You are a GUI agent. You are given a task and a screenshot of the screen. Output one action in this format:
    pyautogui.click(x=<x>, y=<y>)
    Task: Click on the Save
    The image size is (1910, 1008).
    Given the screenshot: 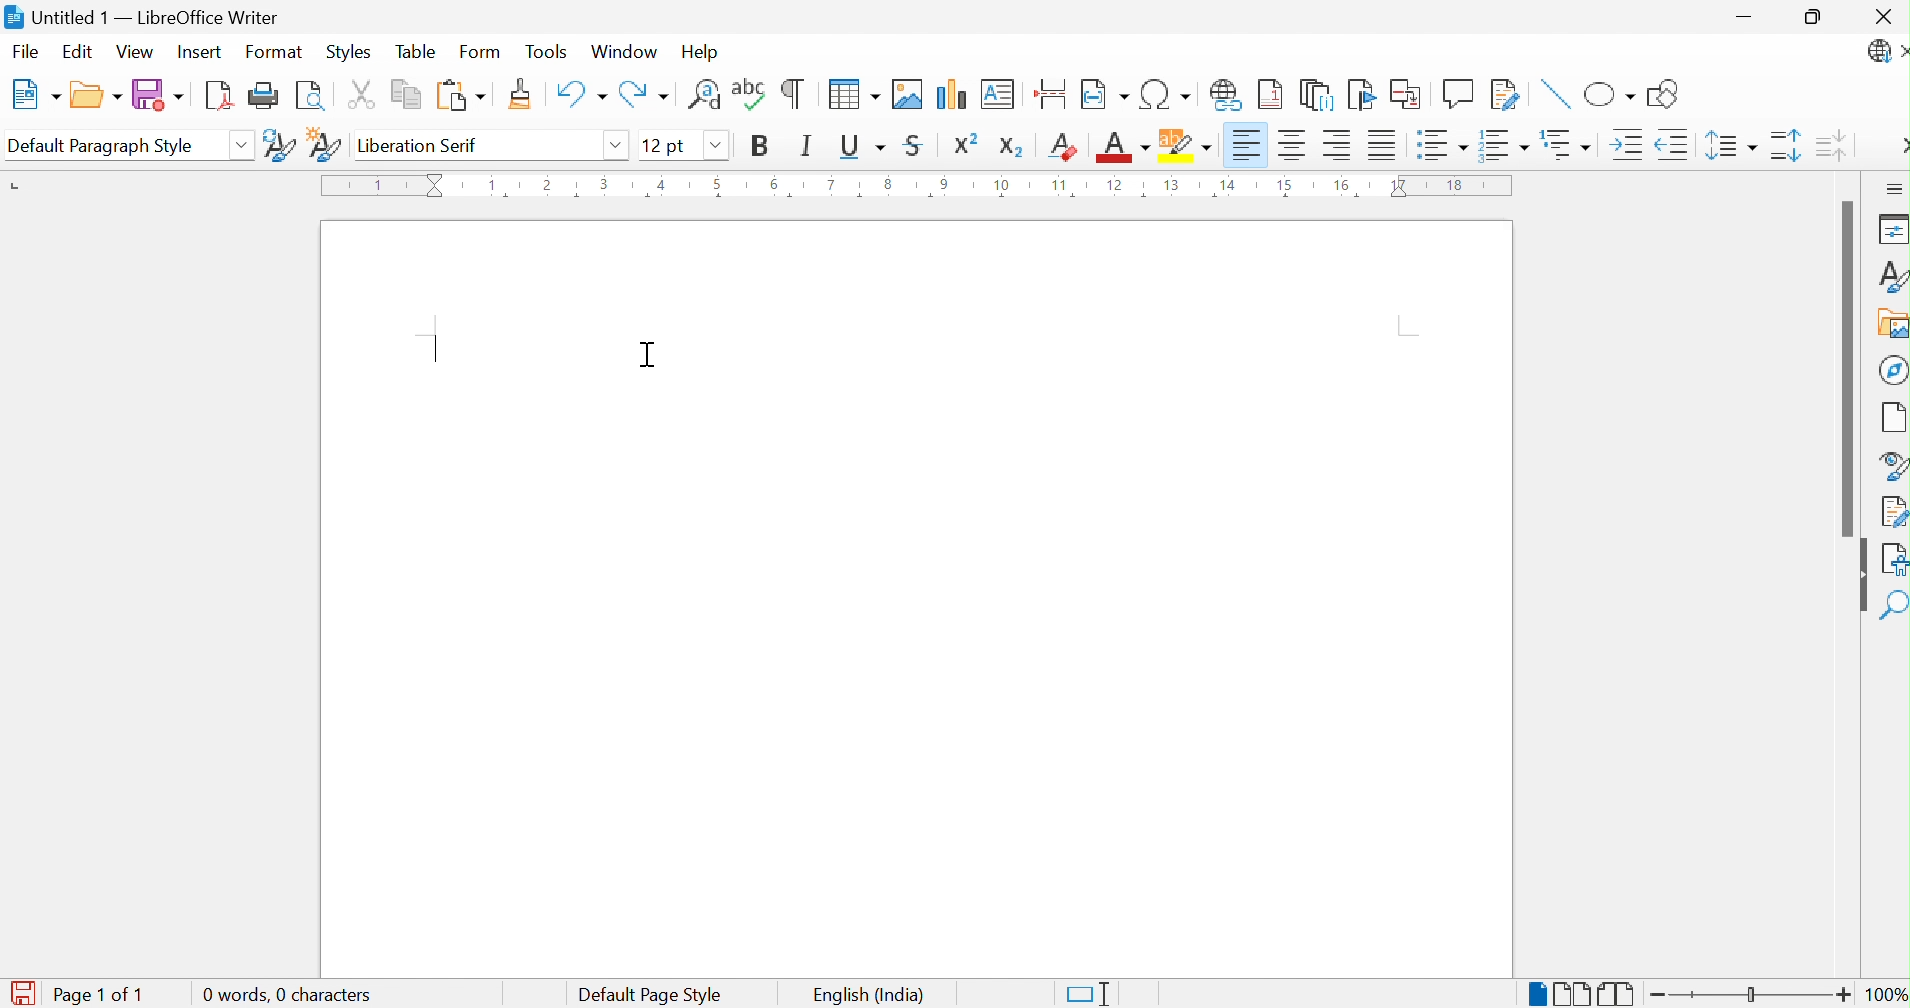 What is the action you would take?
    pyautogui.click(x=157, y=95)
    